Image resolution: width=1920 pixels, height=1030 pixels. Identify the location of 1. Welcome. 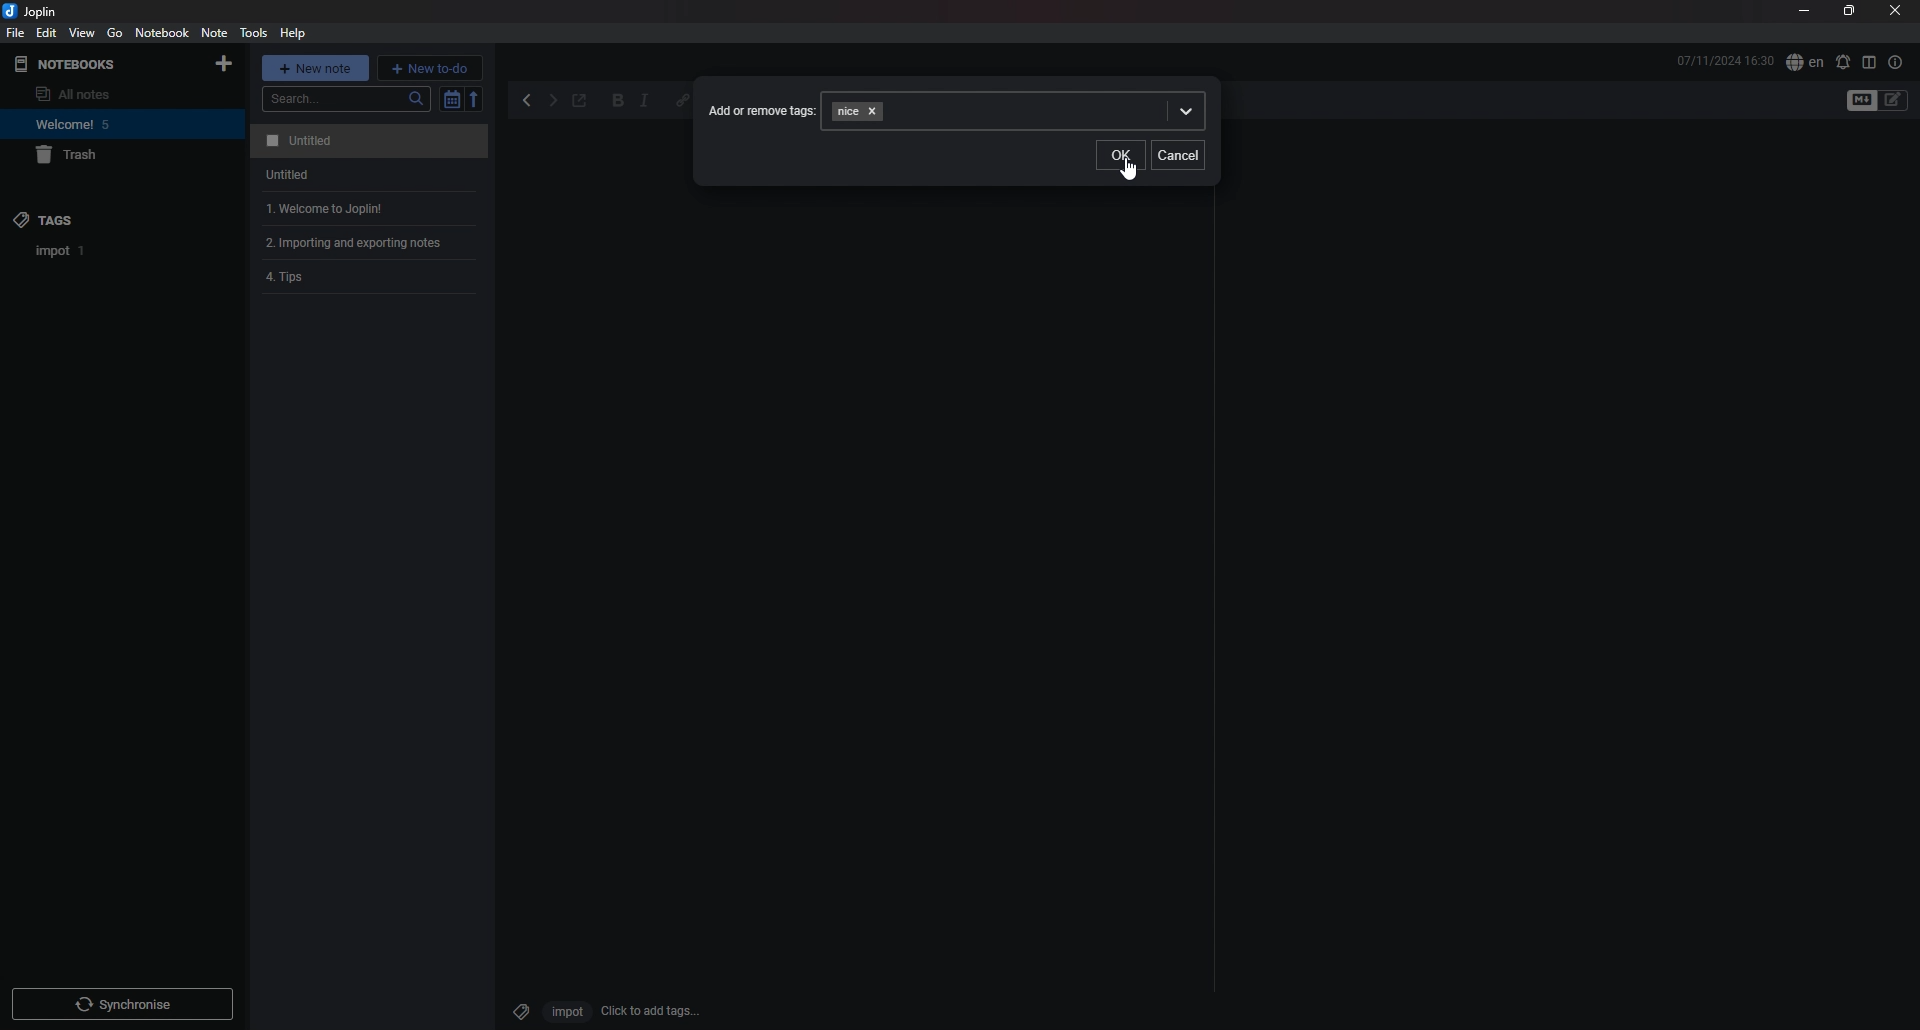
(317, 208).